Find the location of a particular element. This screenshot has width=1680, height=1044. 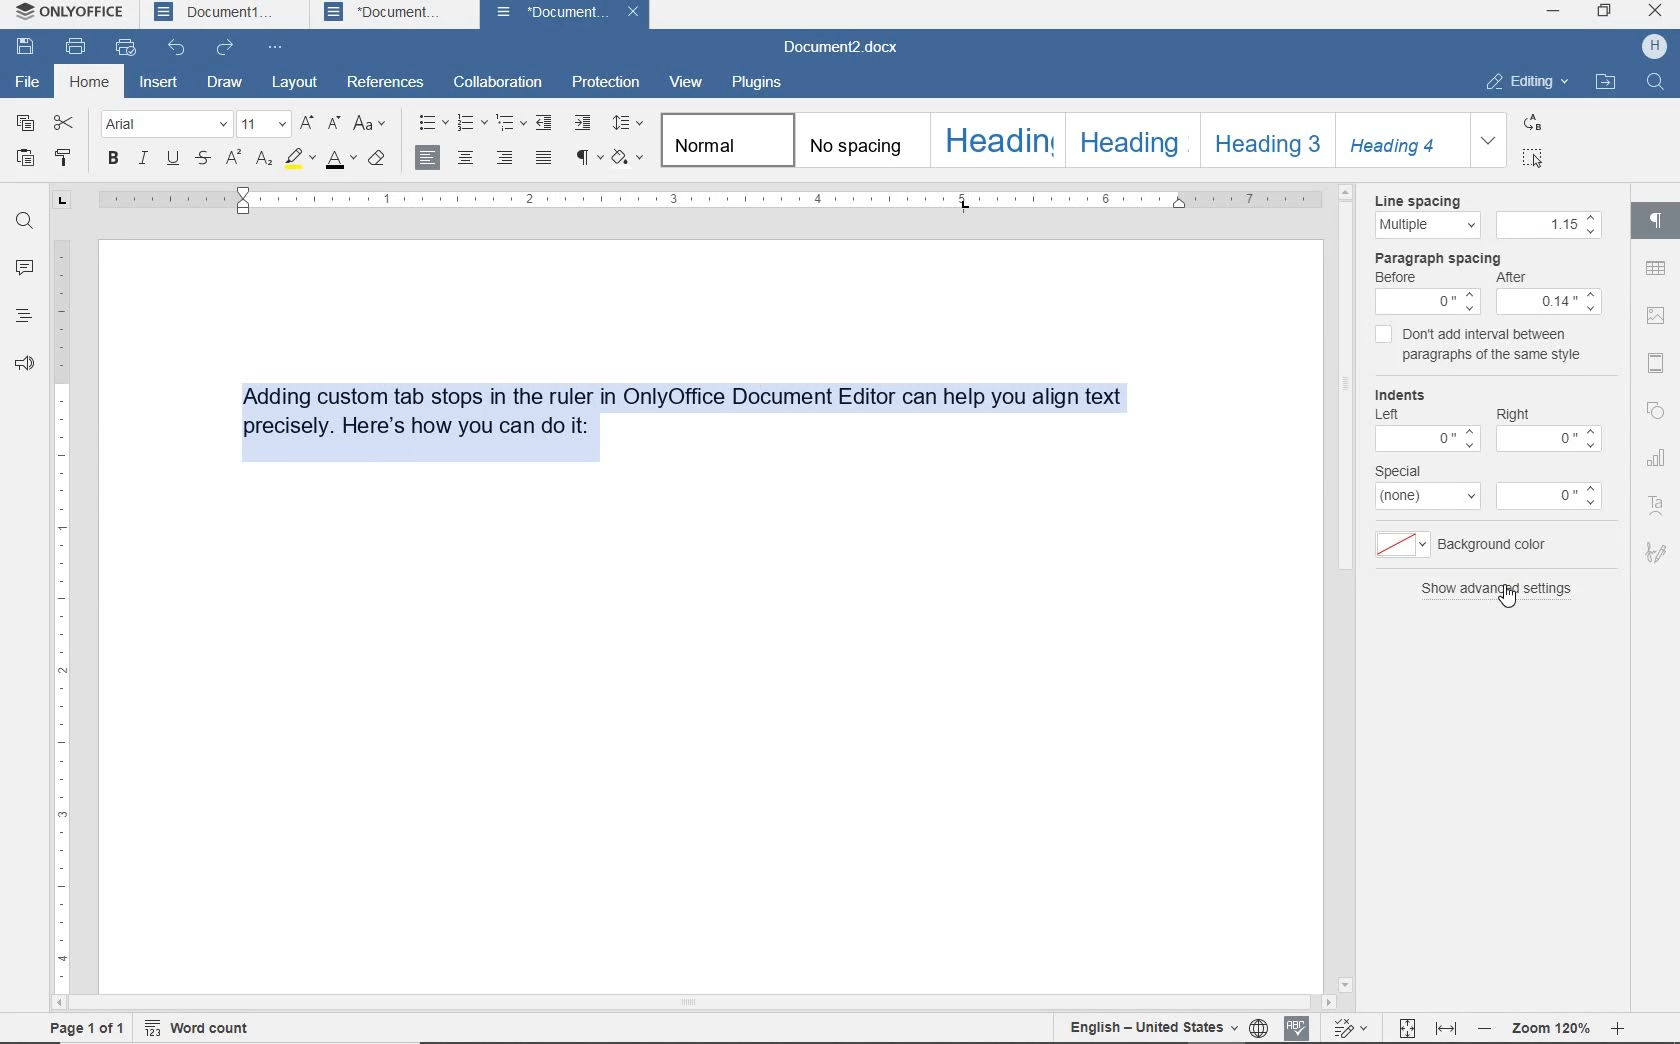

set document language is located at coordinates (1258, 1027).